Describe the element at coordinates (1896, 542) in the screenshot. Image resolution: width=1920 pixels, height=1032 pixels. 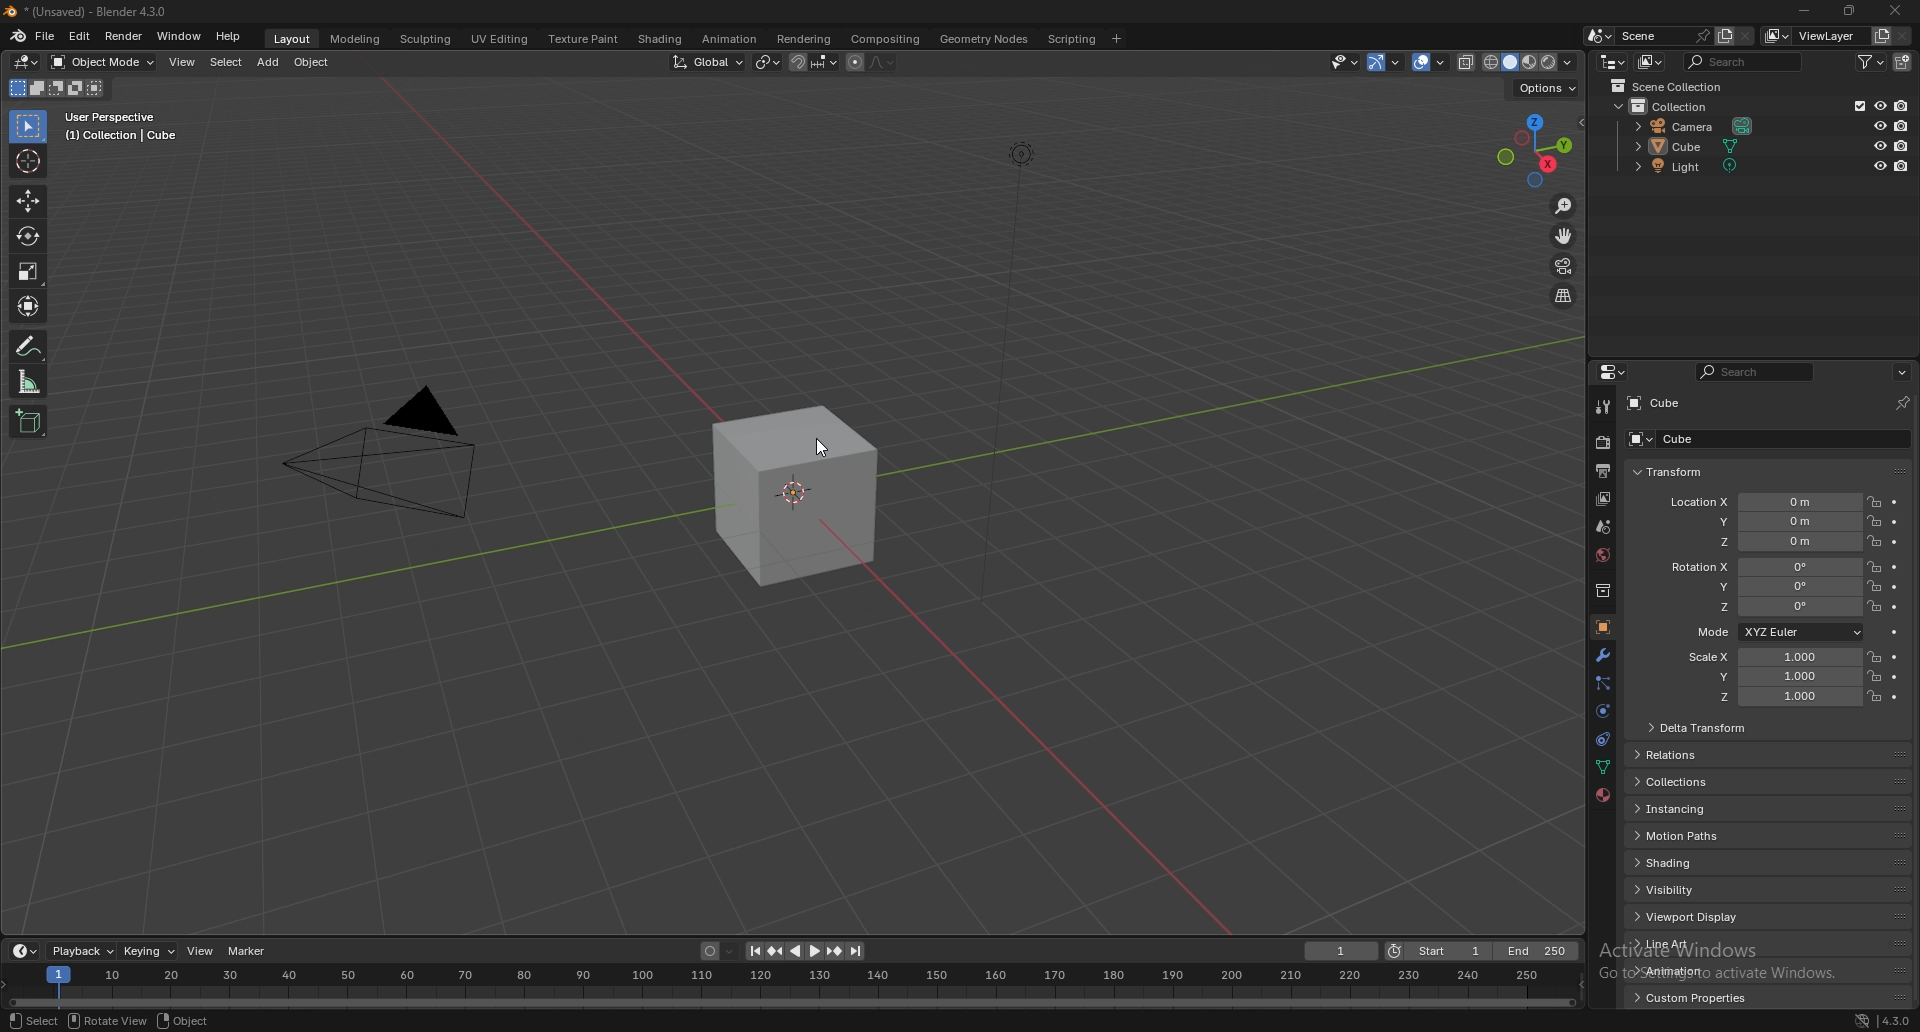
I see `animate property` at that location.